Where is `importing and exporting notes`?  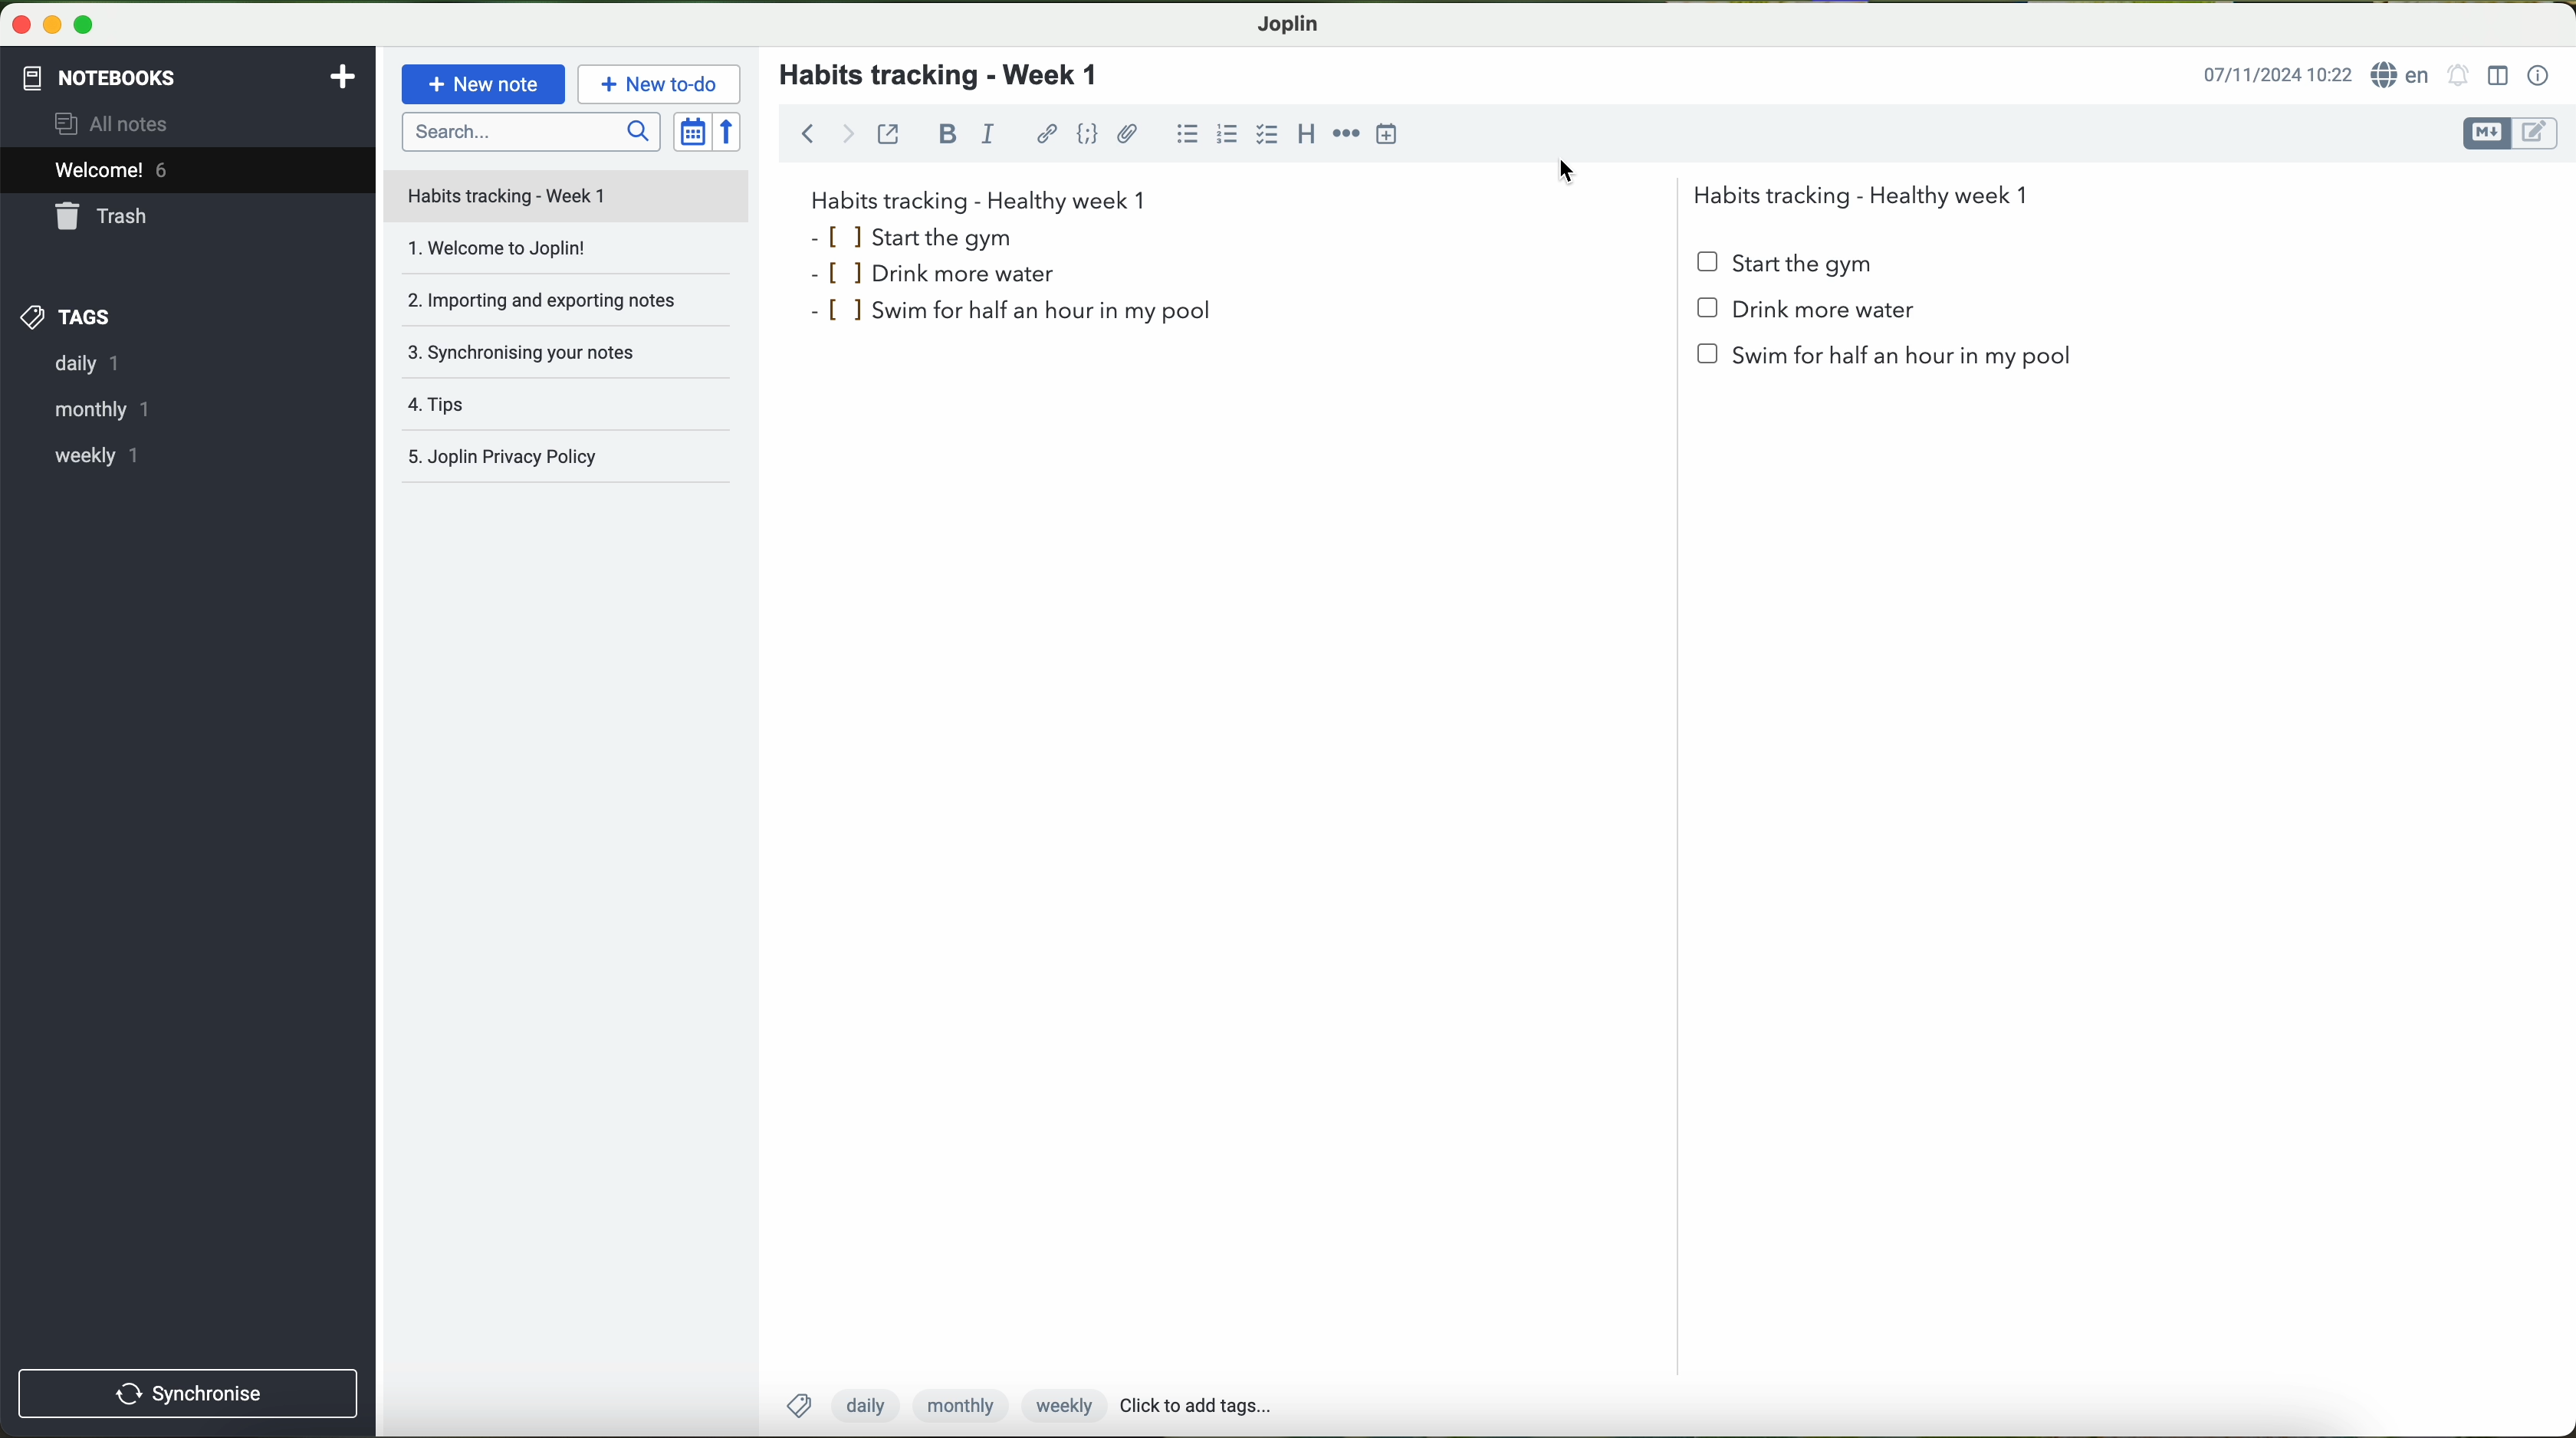
importing and exporting notes is located at coordinates (564, 305).